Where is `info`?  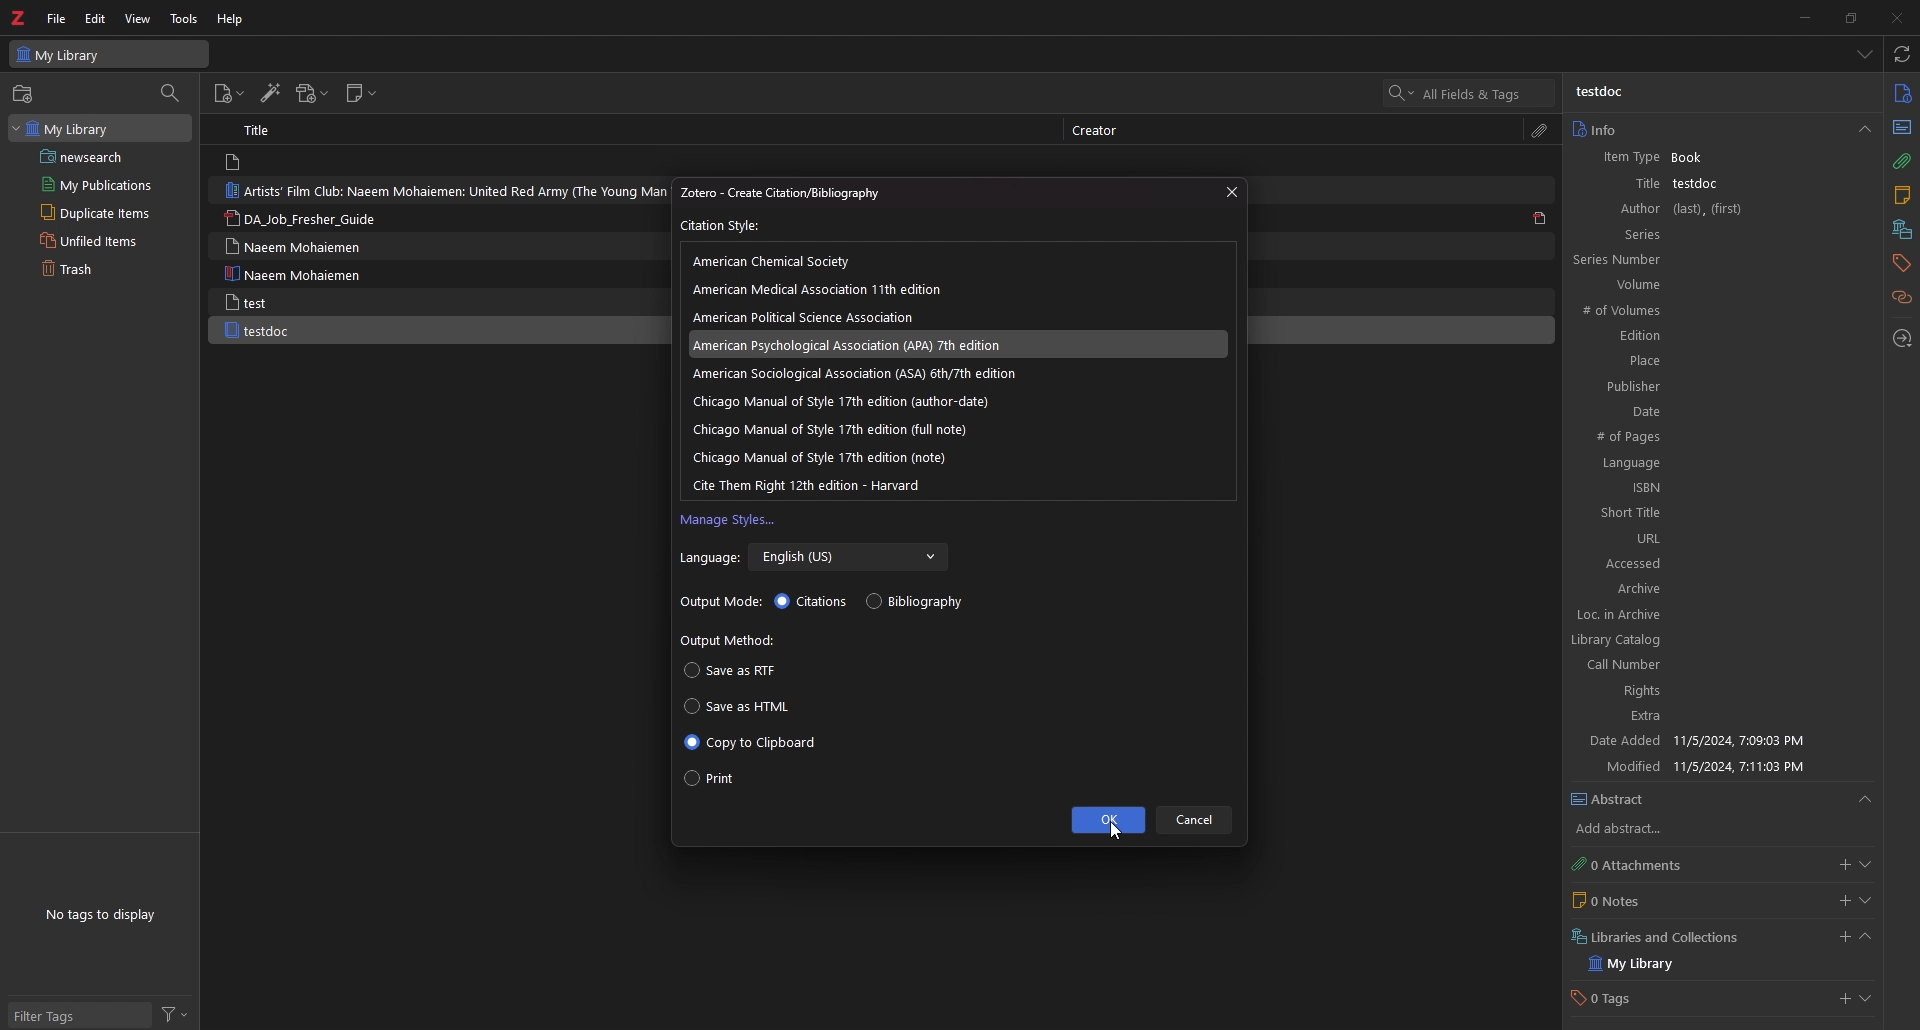
info is located at coordinates (1720, 129).